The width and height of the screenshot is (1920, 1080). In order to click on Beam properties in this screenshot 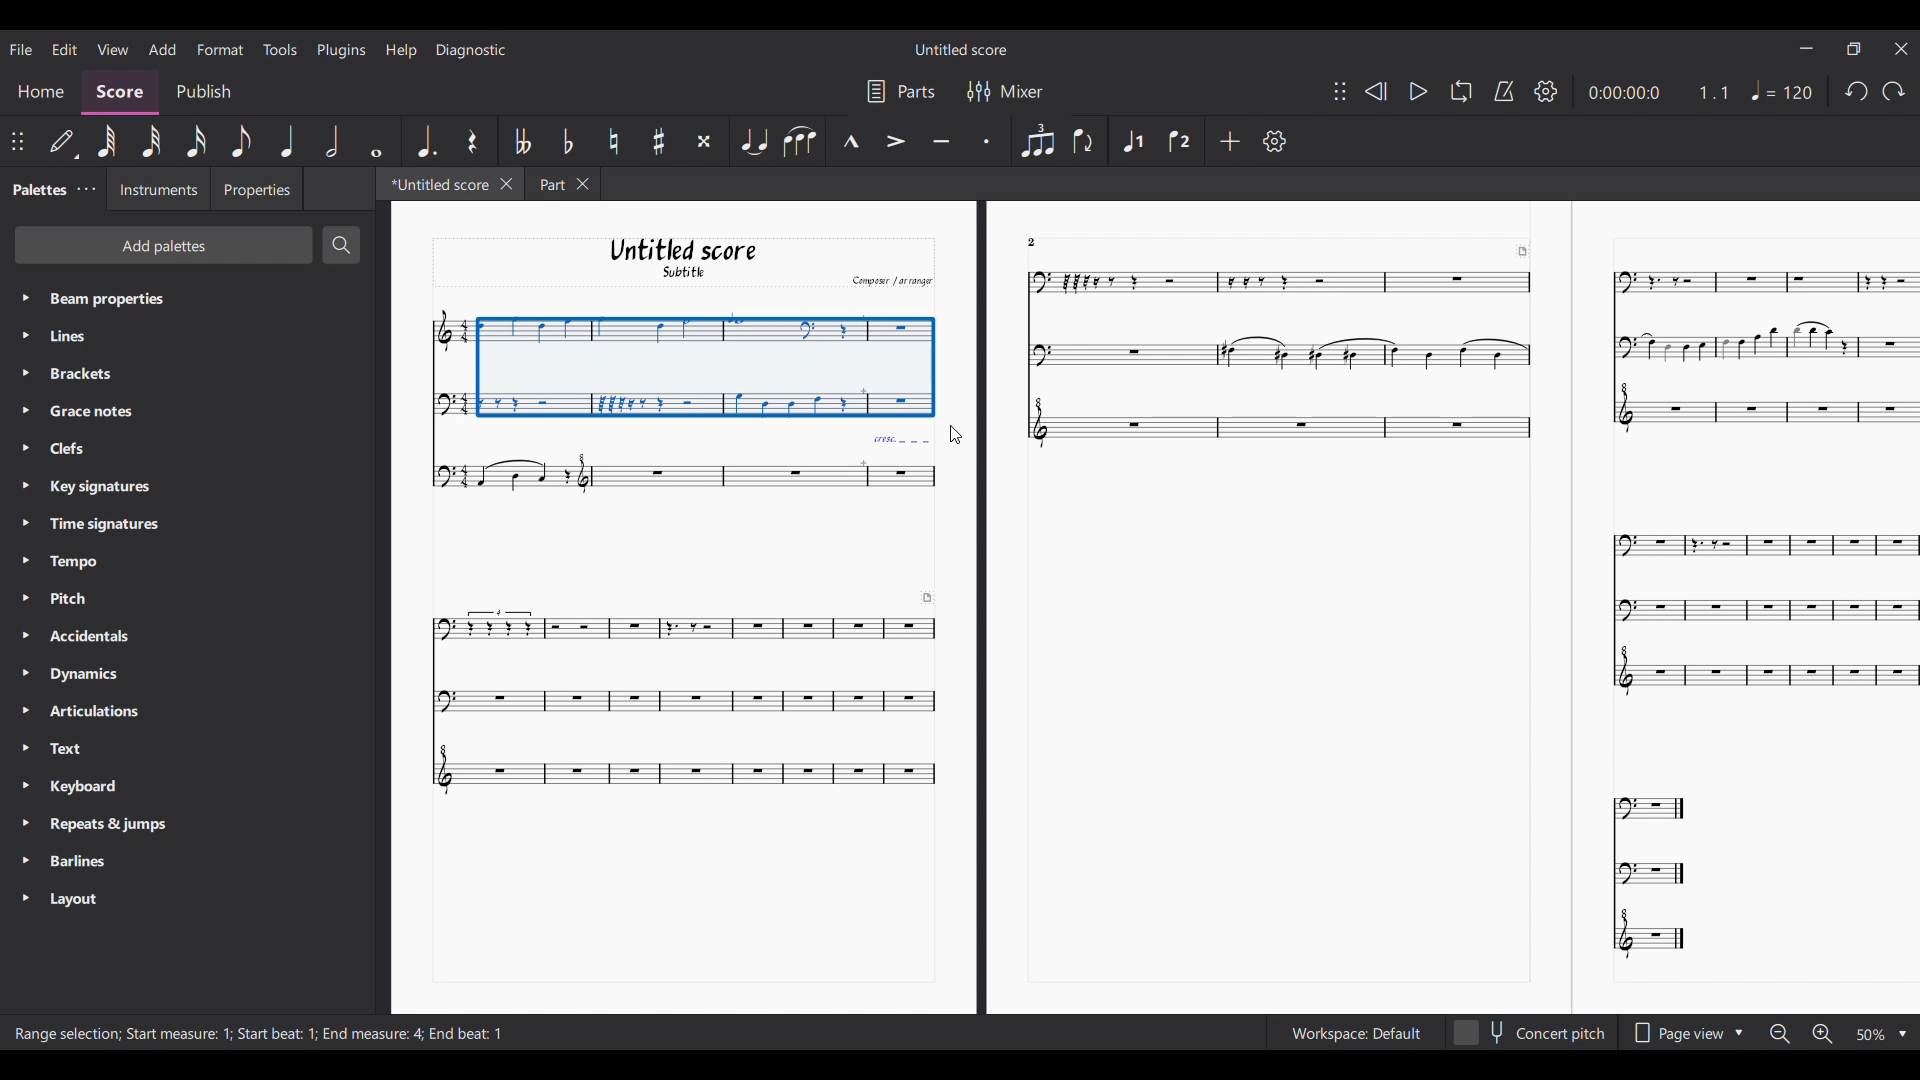, I will do `click(156, 298)`.